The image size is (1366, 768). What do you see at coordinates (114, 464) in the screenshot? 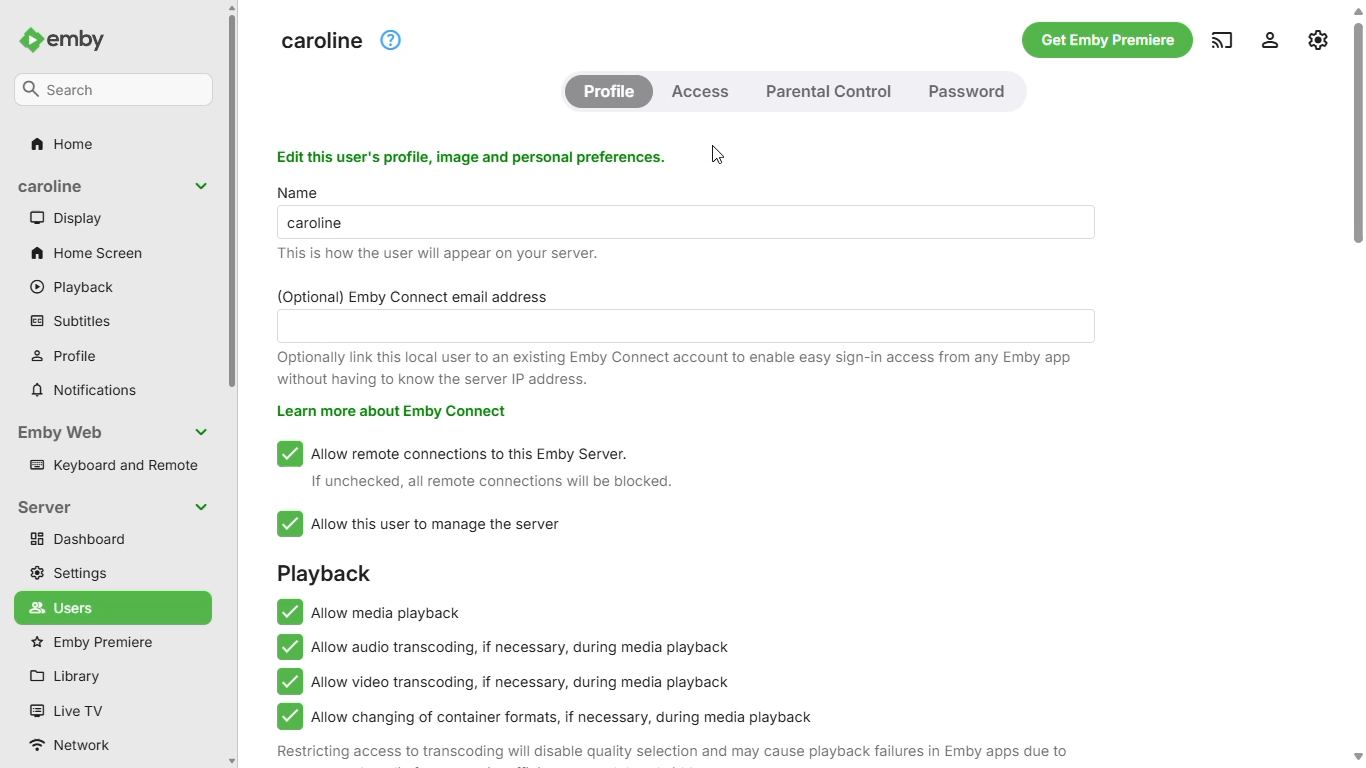
I see `keyboard and remote` at bounding box center [114, 464].